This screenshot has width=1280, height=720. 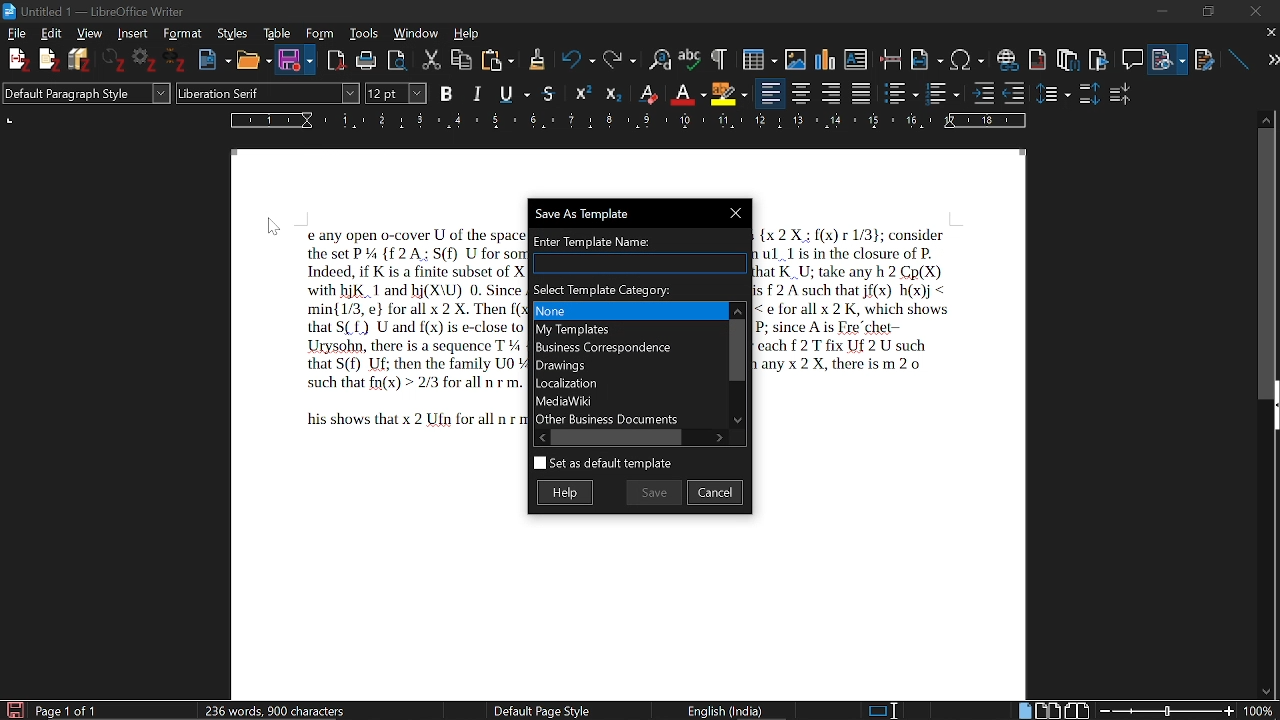 I want to click on Styles, so click(x=231, y=34).